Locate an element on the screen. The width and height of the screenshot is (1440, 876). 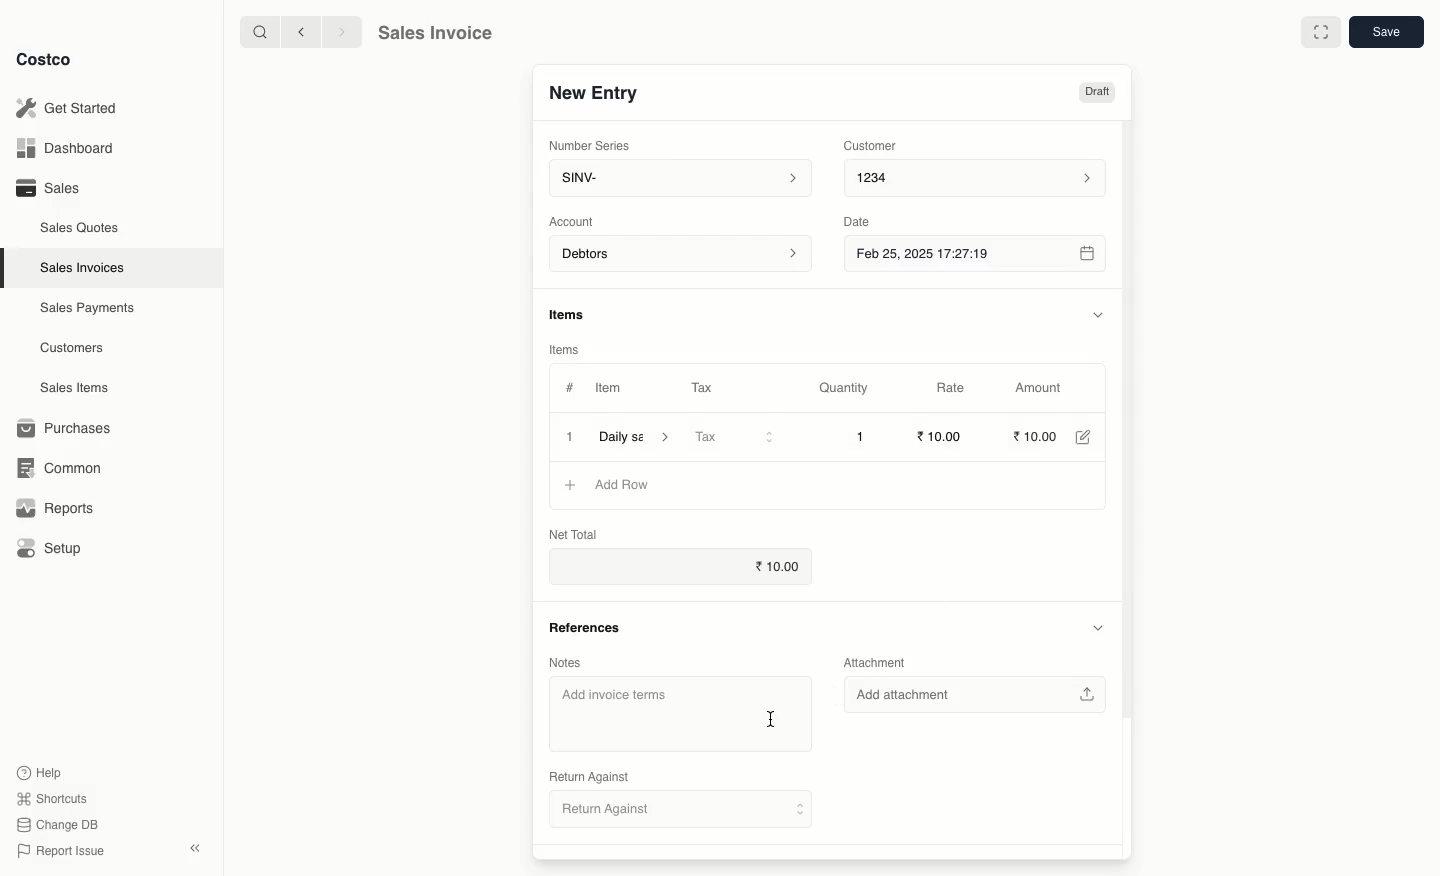
Attachment is located at coordinates (879, 662).